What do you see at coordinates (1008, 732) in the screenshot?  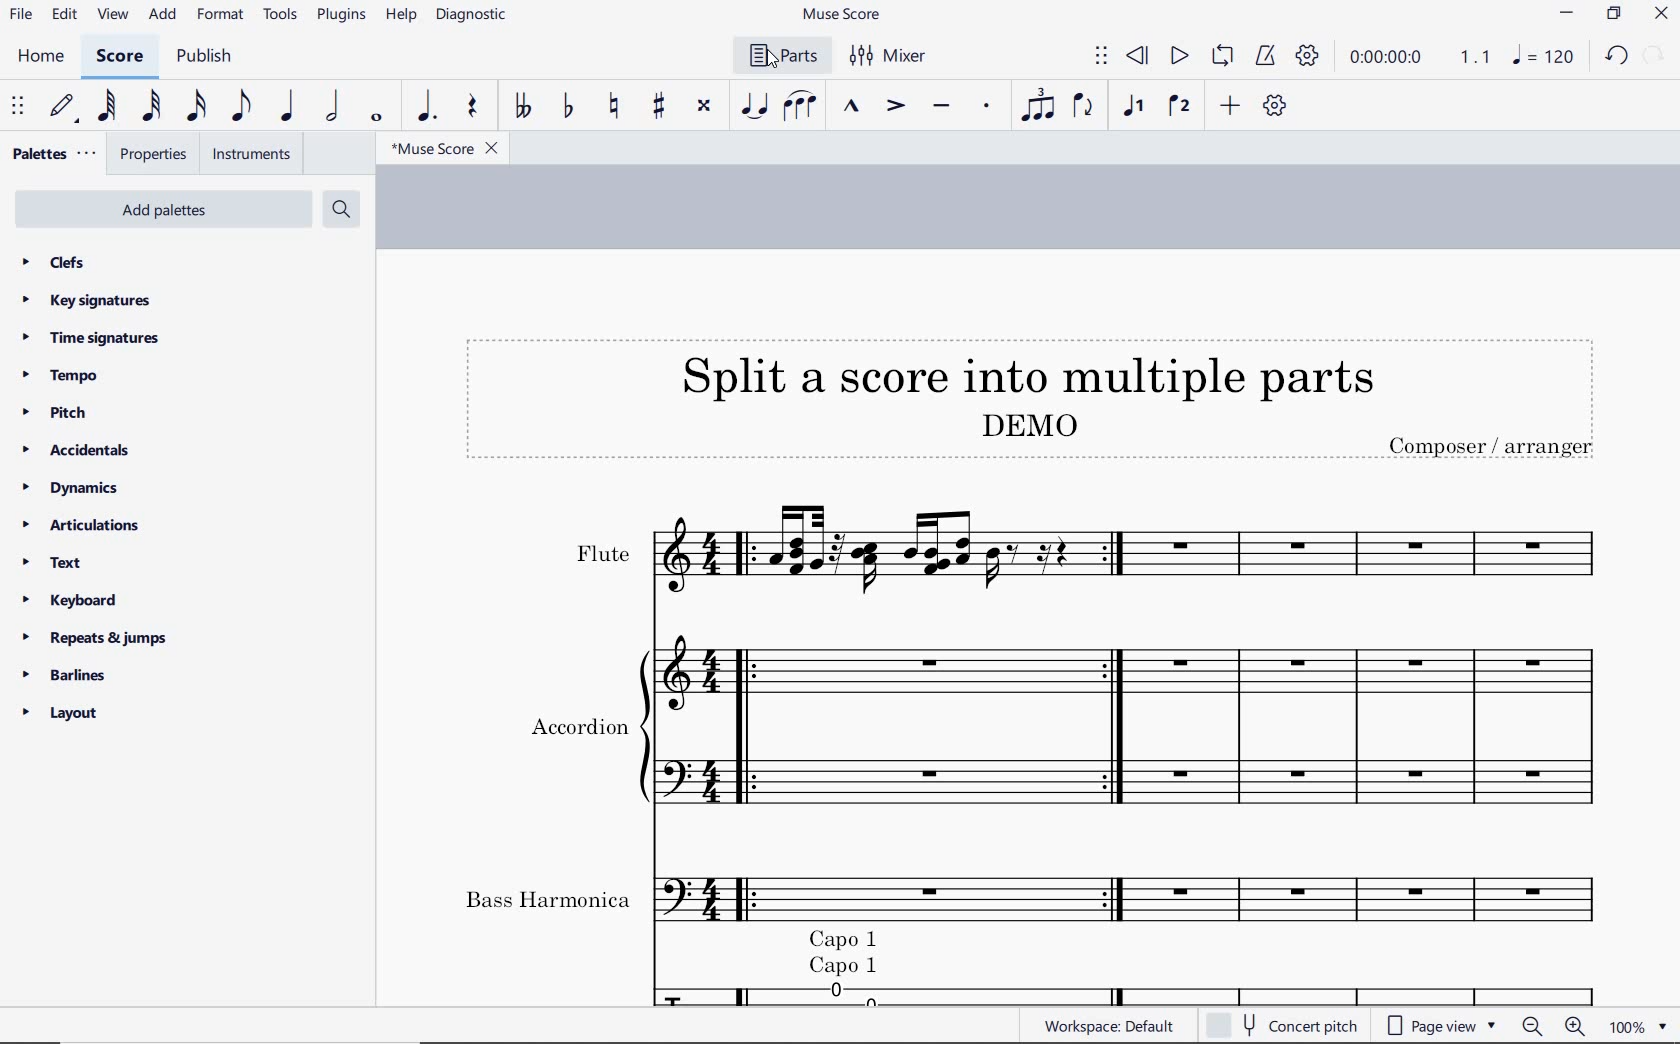 I see `Instrument: Accordion` at bounding box center [1008, 732].